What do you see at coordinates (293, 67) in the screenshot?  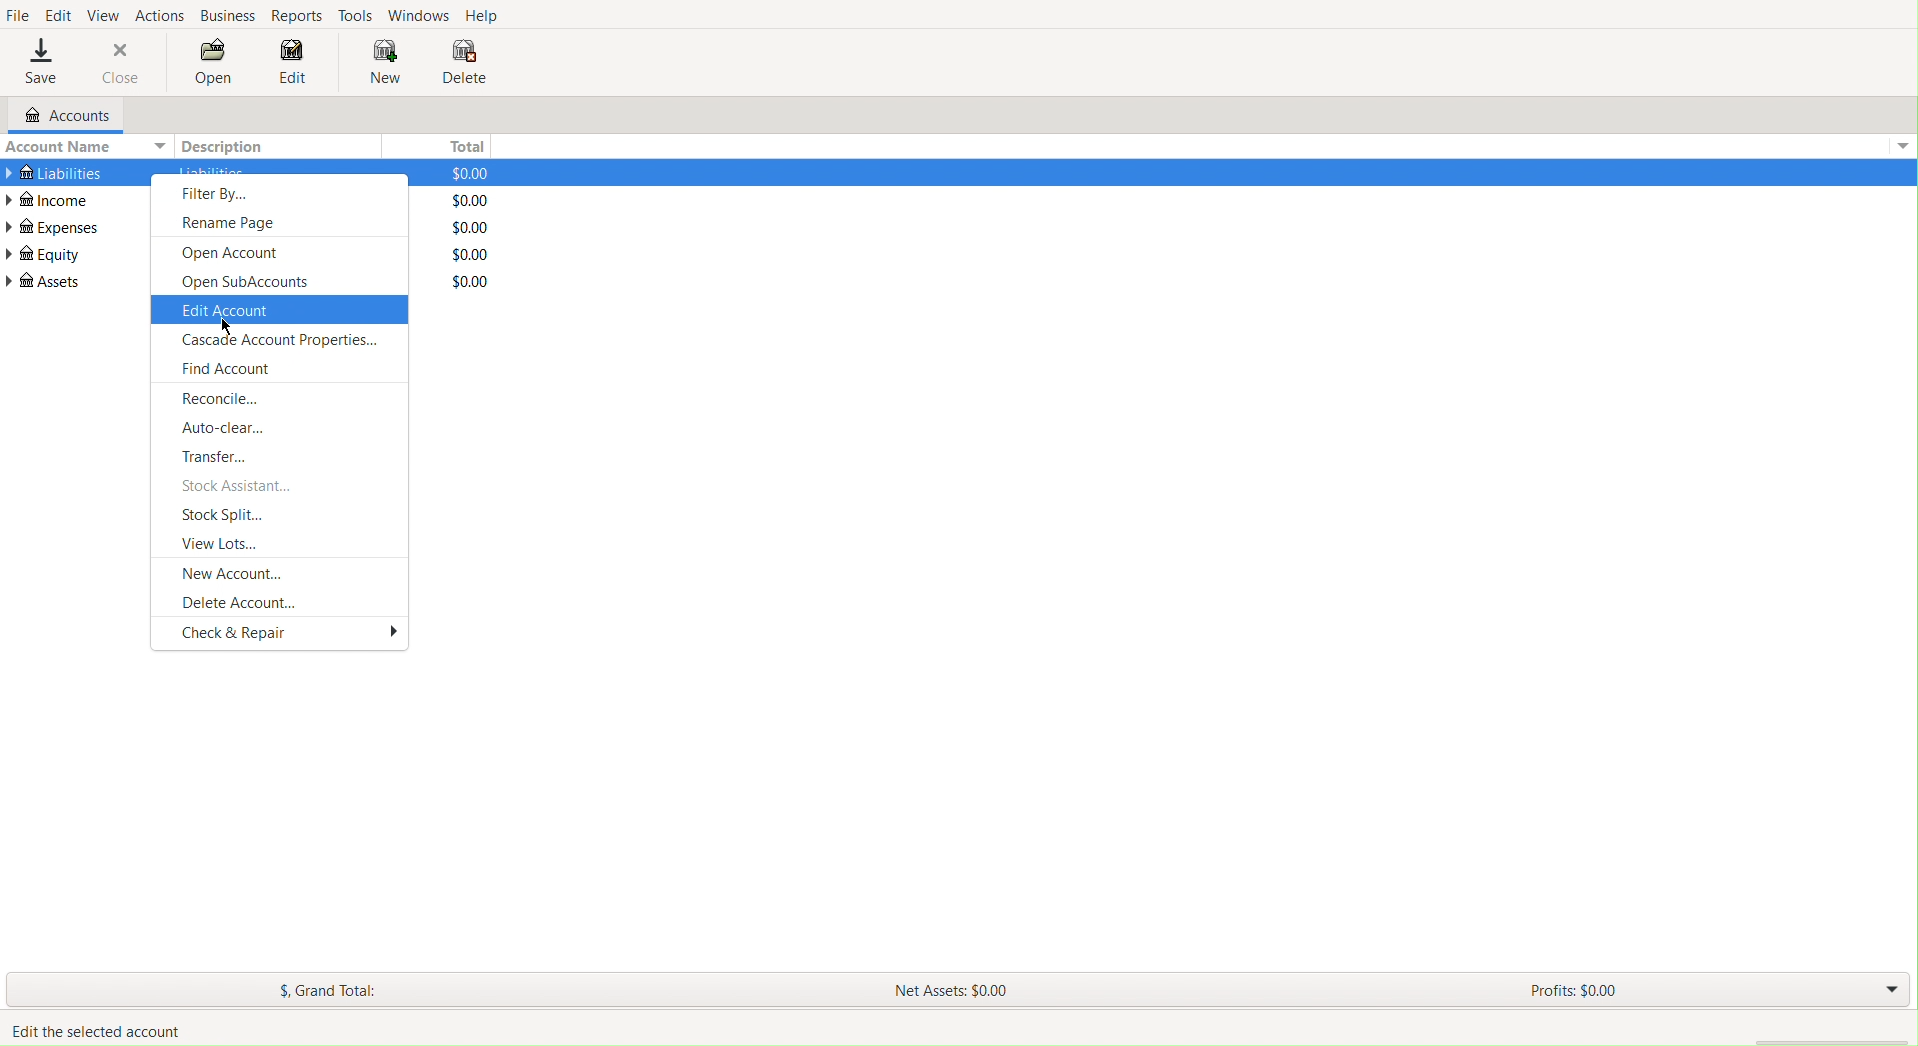 I see `Edit` at bounding box center [293, 67].